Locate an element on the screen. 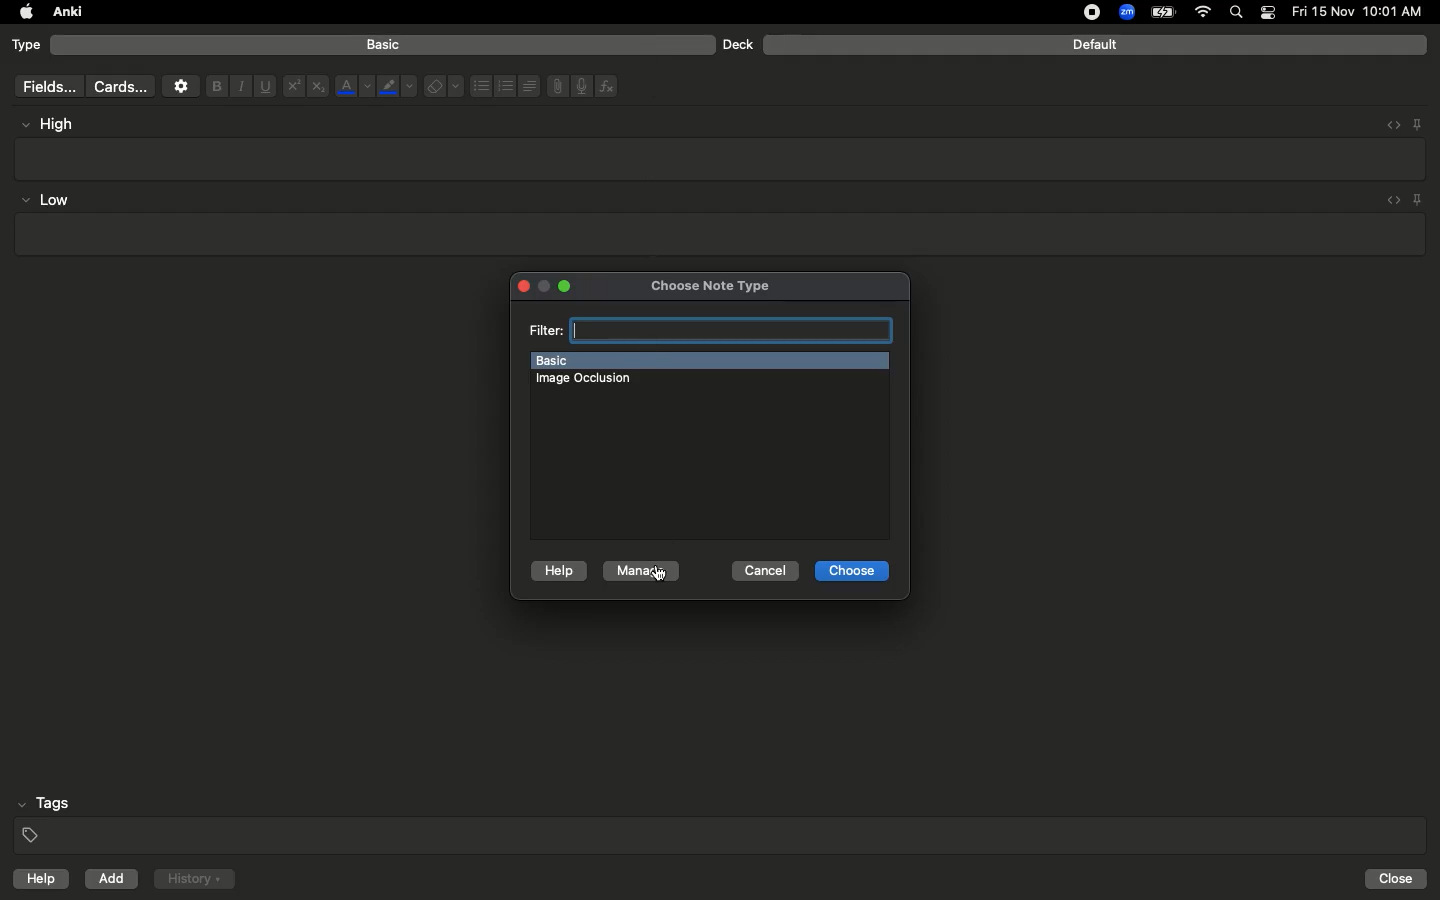 Image resolution: width=1440 pixels, height=900 pixels. Zoom is located at coordinates (1125, 13).